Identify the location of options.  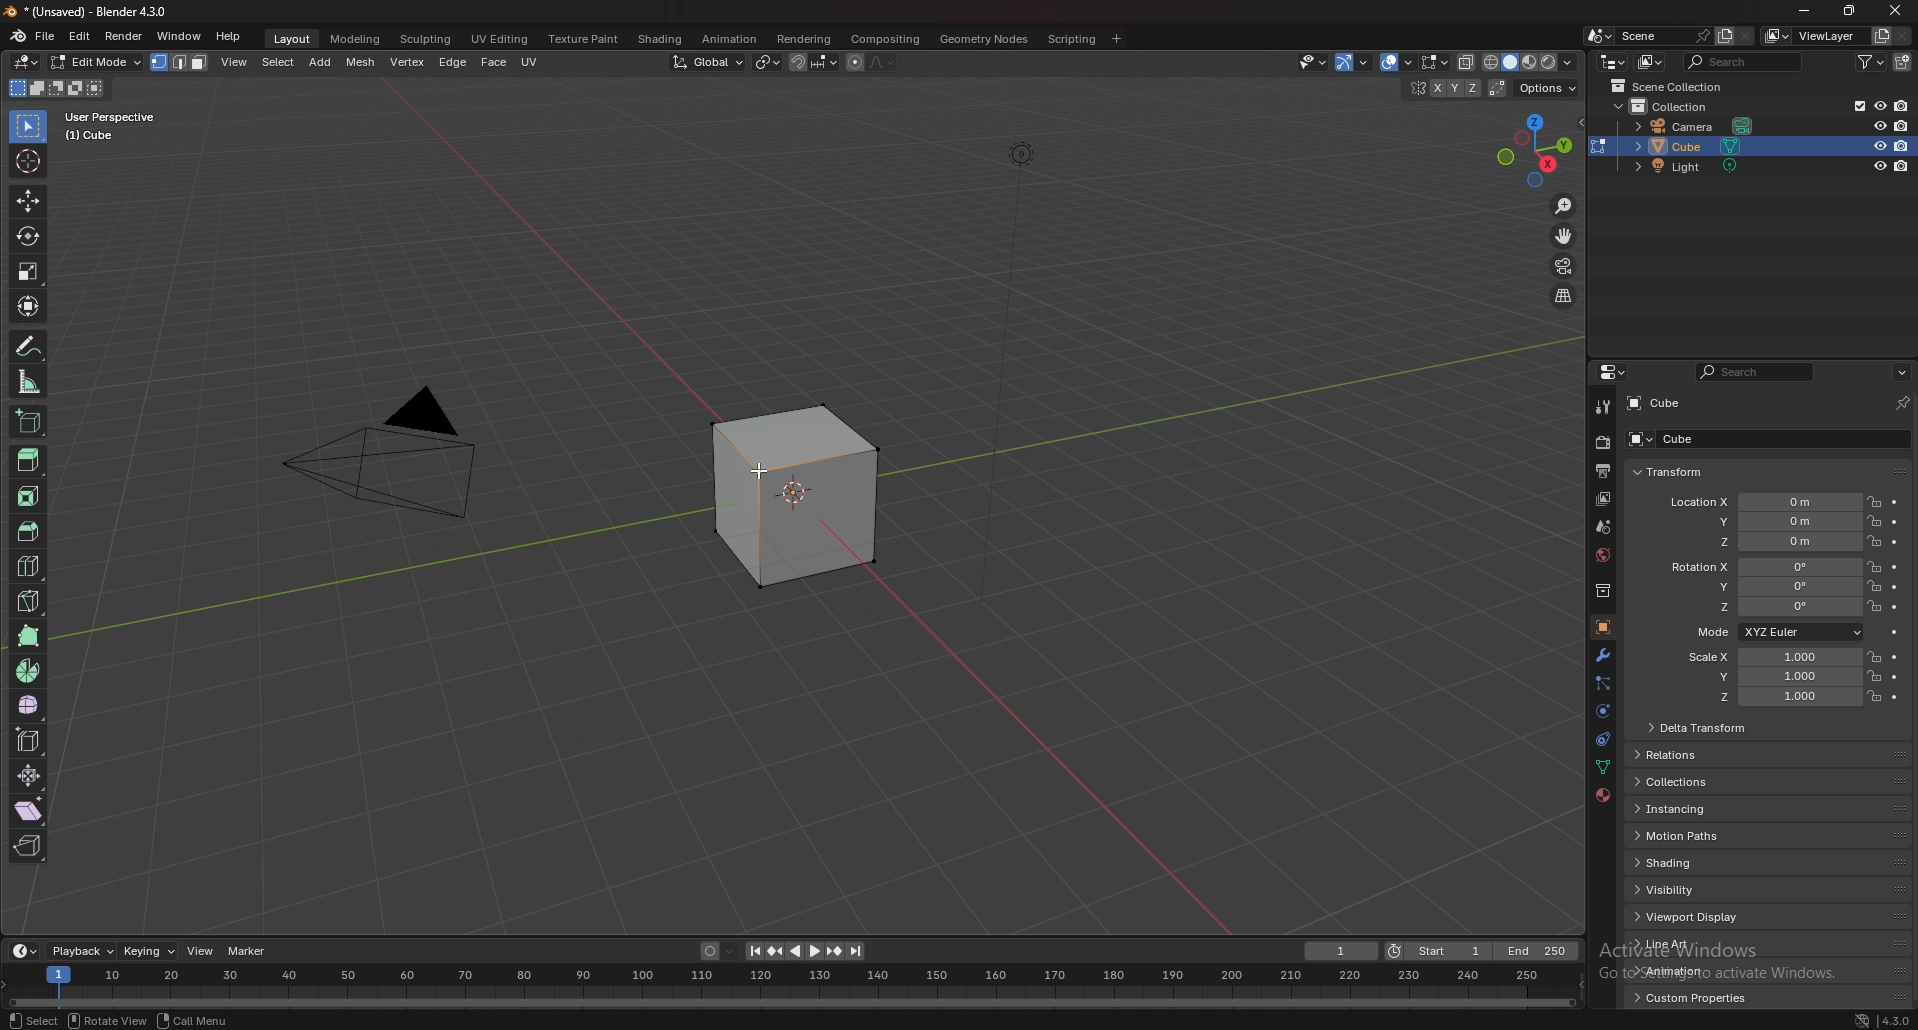
(1902, 372).